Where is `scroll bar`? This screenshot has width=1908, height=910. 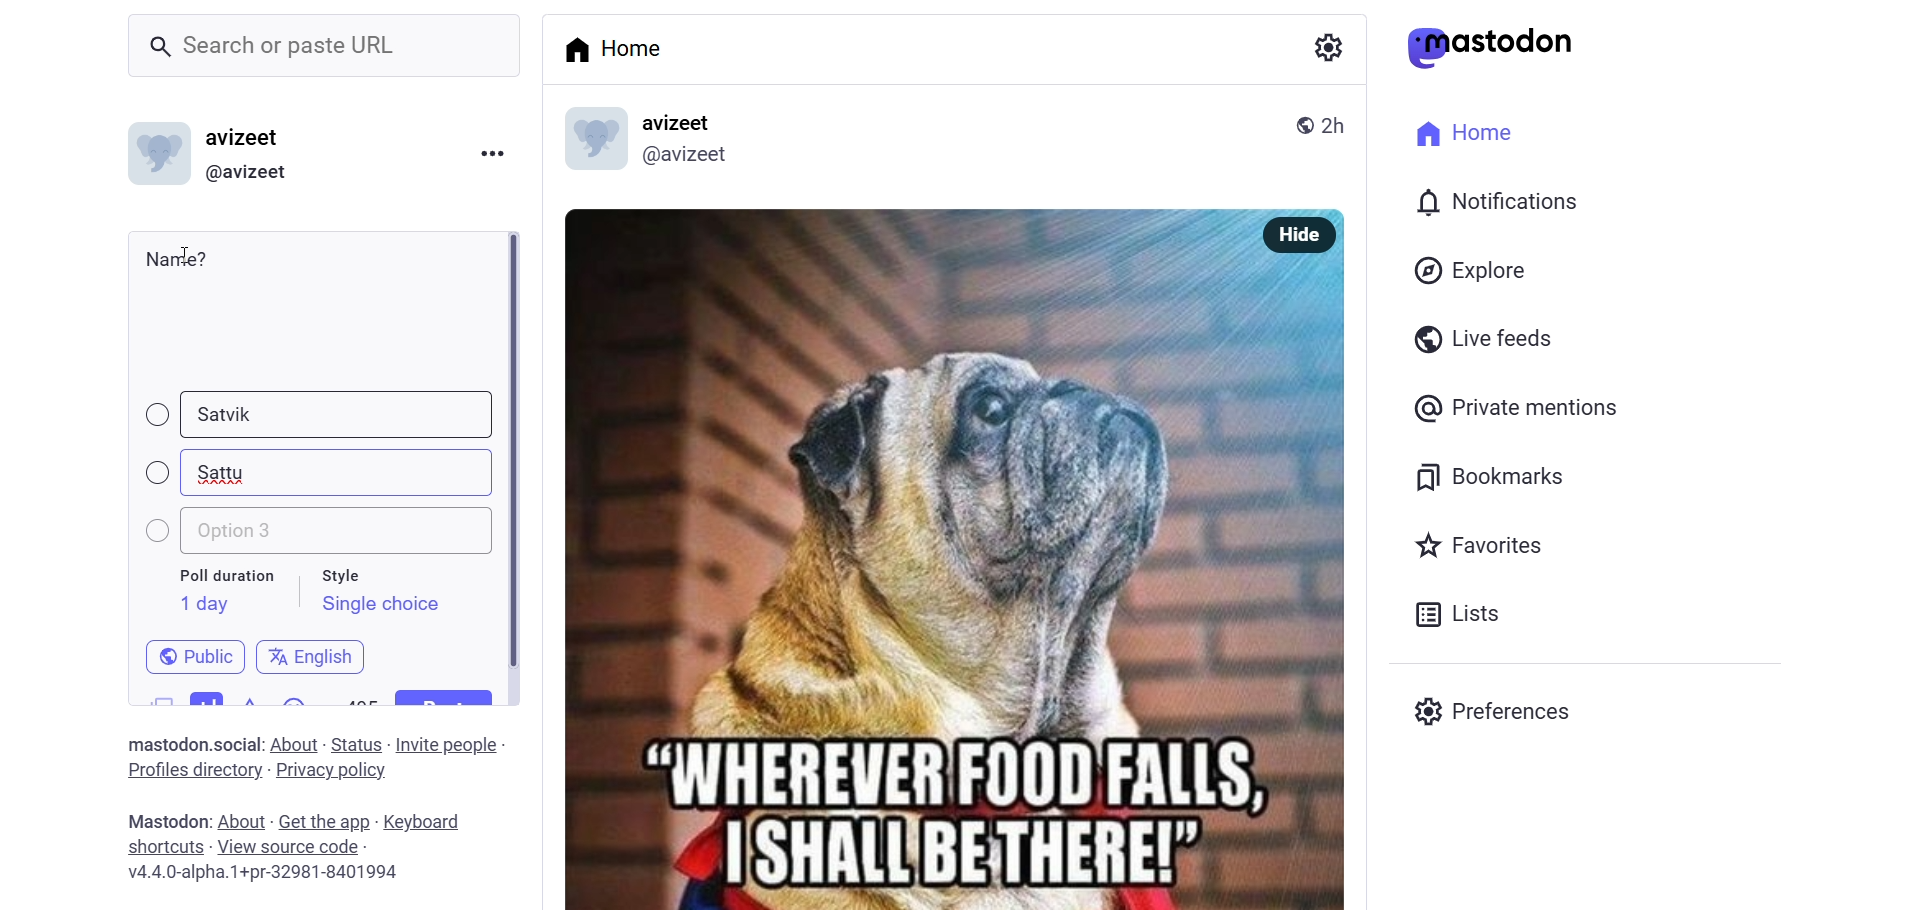
scroll bar is located at coordinates (514, 450).